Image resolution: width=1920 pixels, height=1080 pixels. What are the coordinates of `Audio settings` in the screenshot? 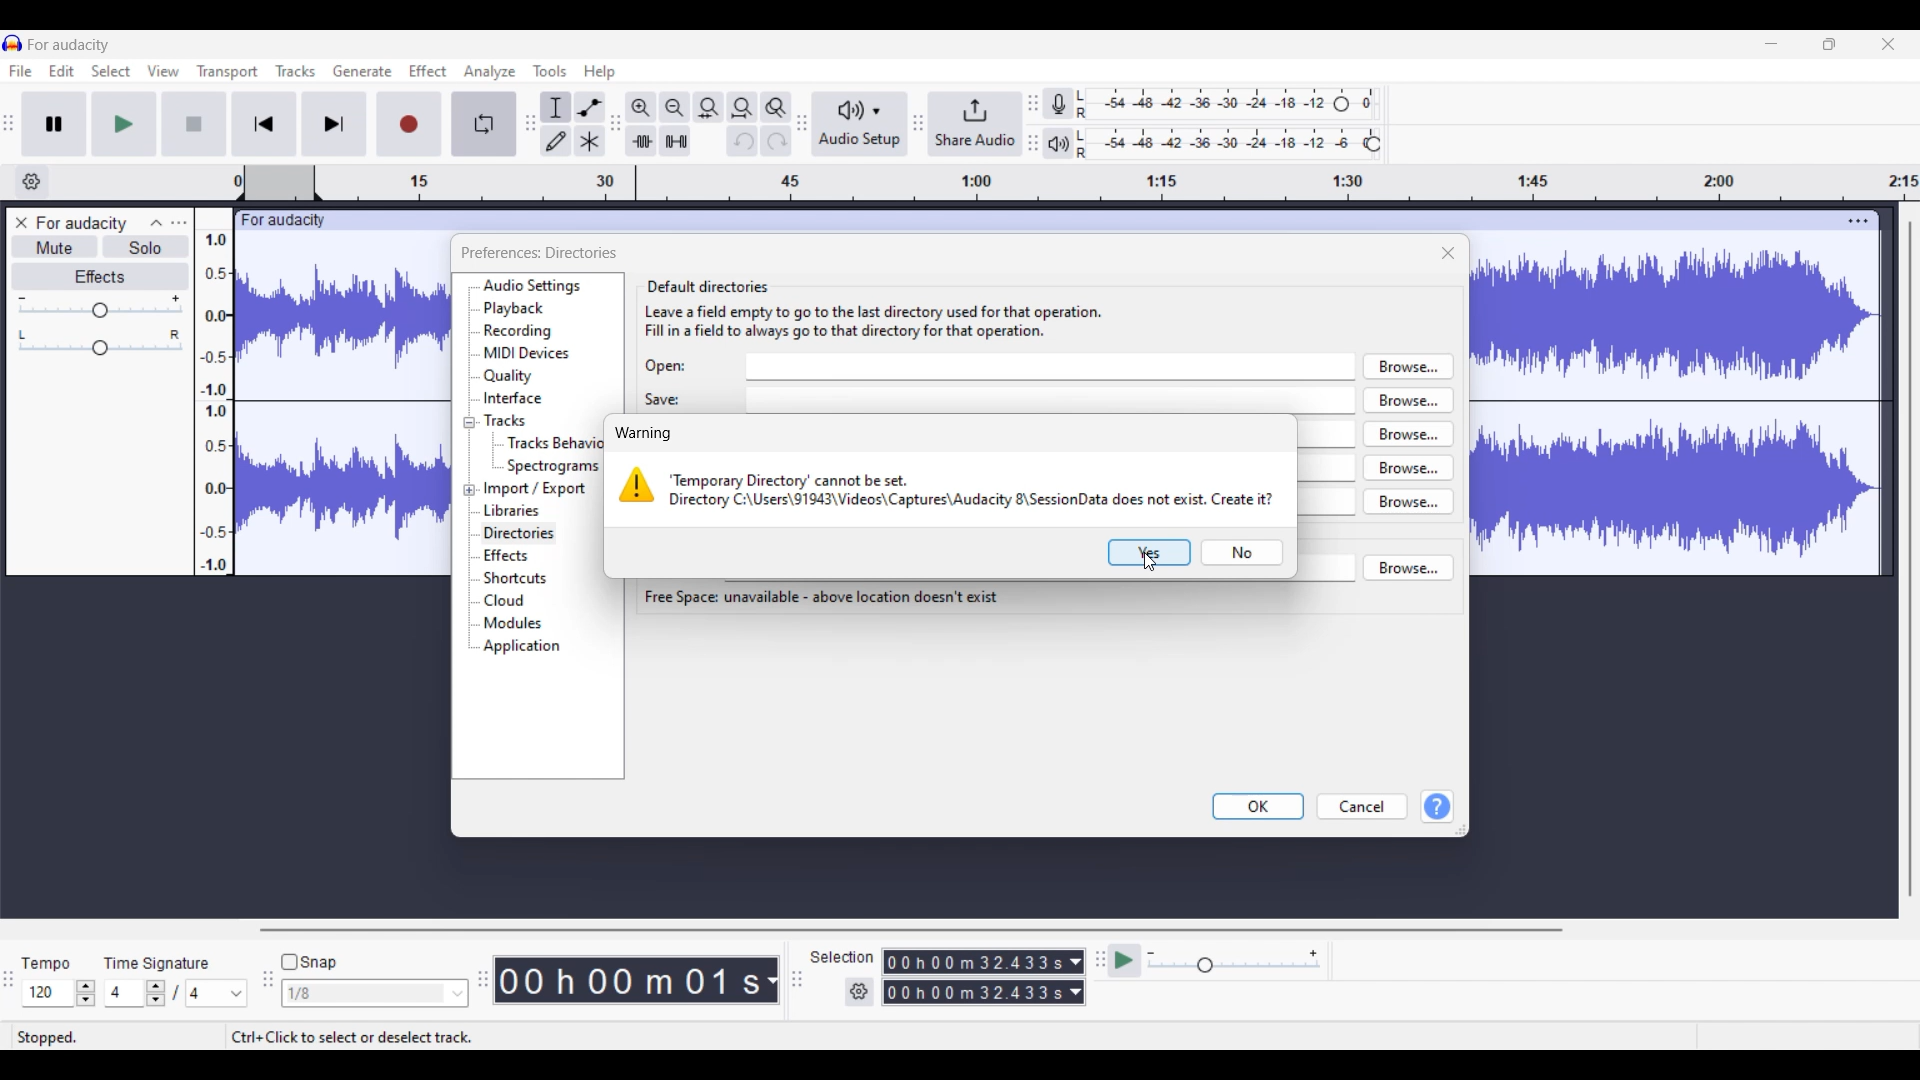 It's located at (533, 286).